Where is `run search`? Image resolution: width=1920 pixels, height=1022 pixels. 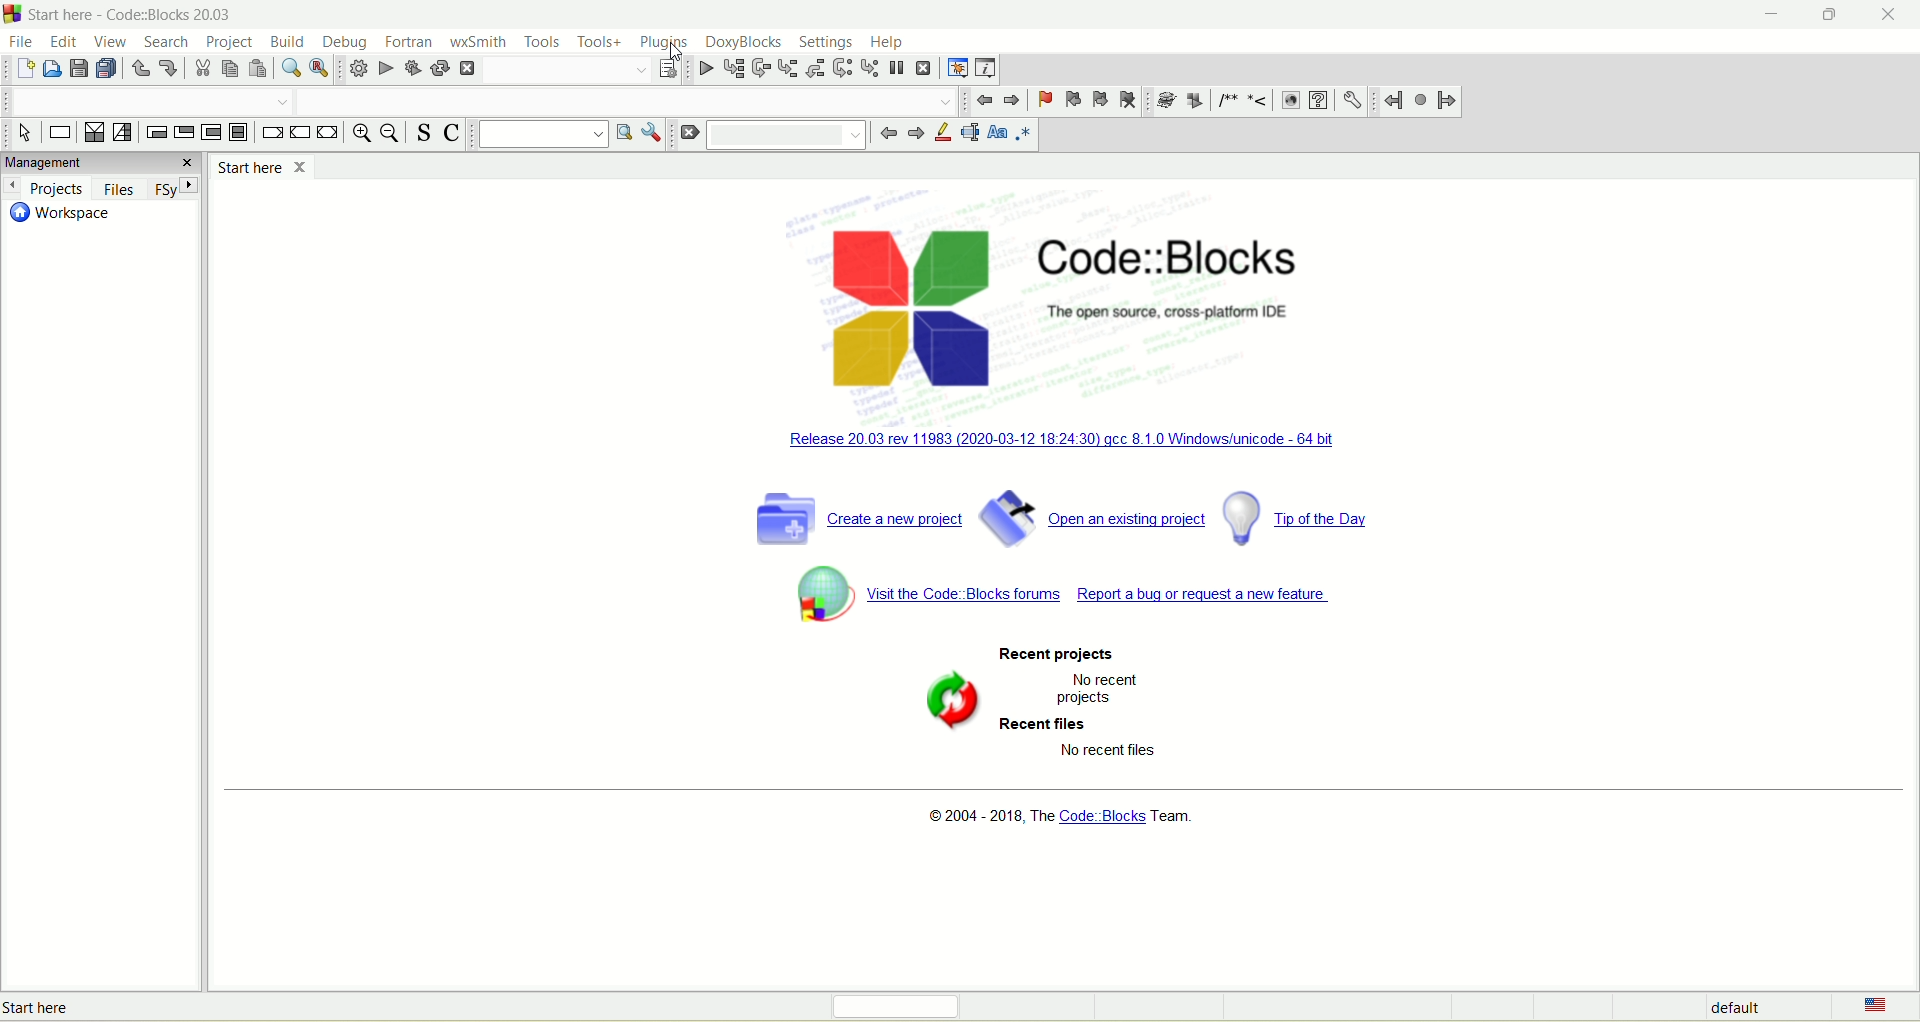 run search is located at coordinates (622, 136).